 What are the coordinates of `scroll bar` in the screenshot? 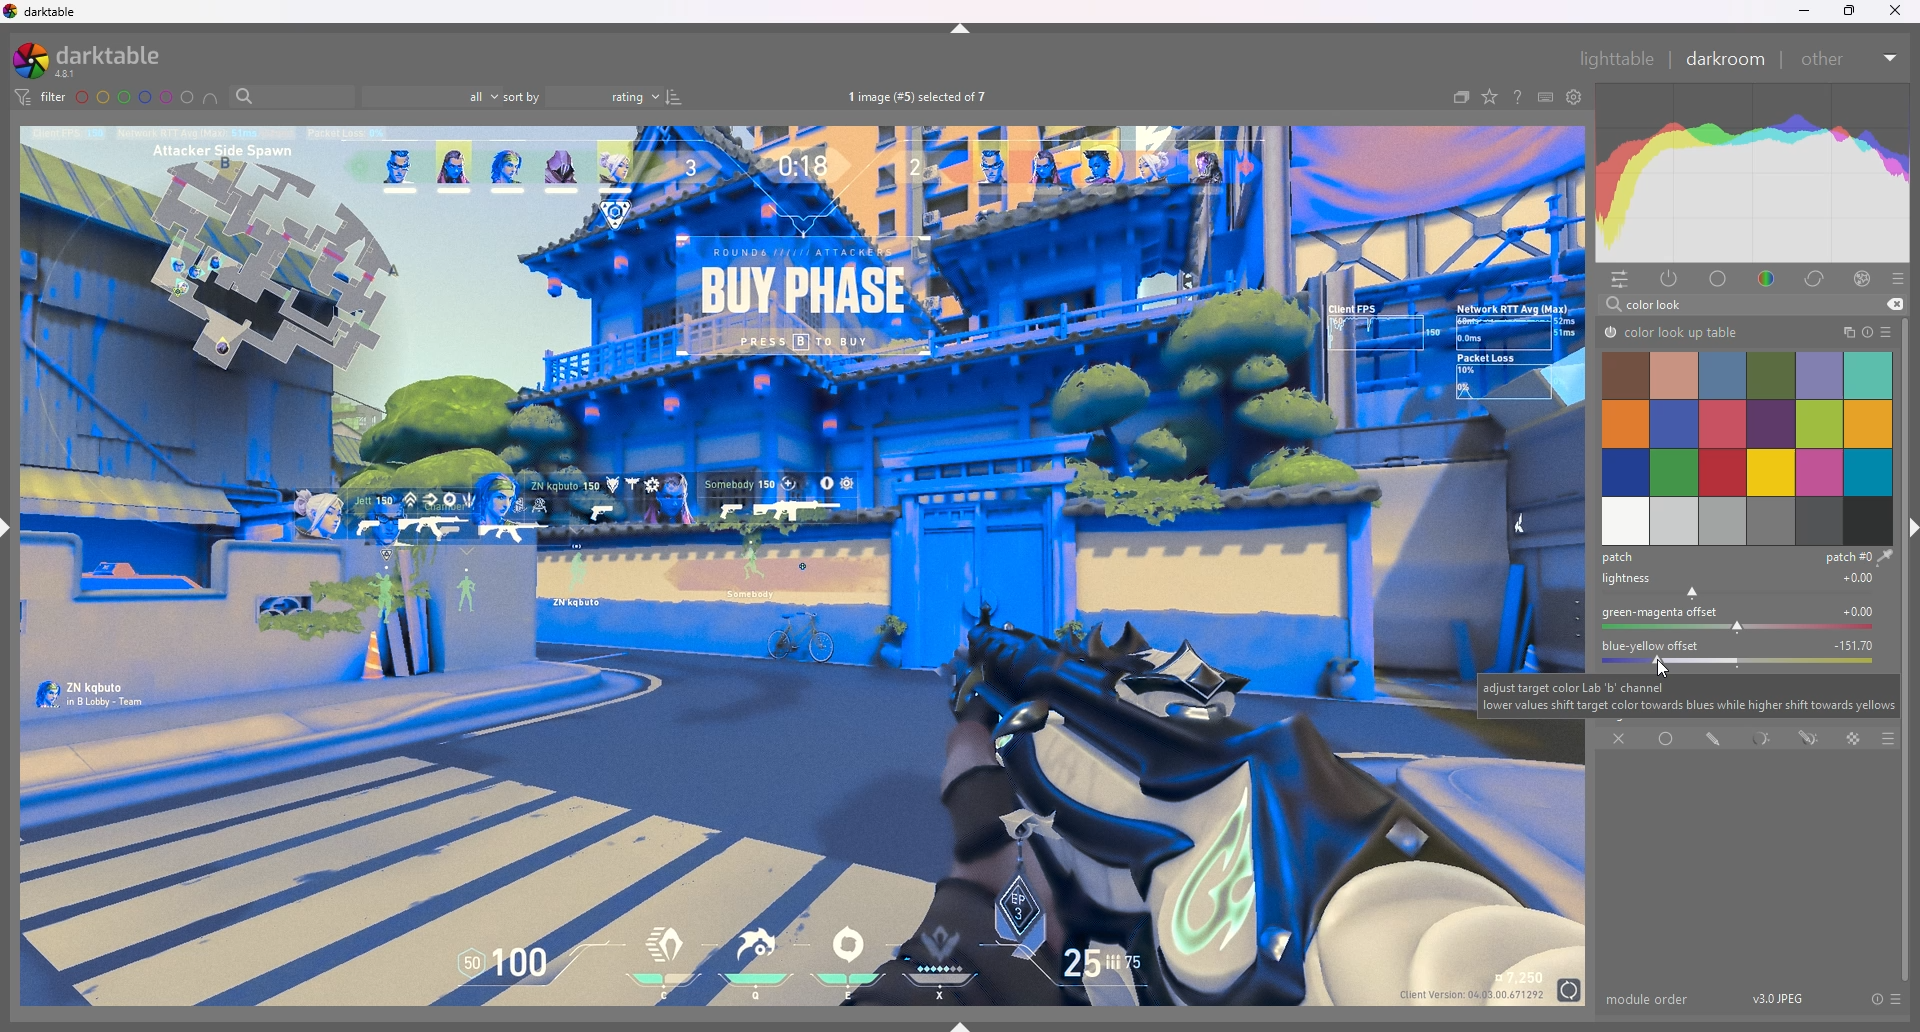 It's located at (1908, 652).